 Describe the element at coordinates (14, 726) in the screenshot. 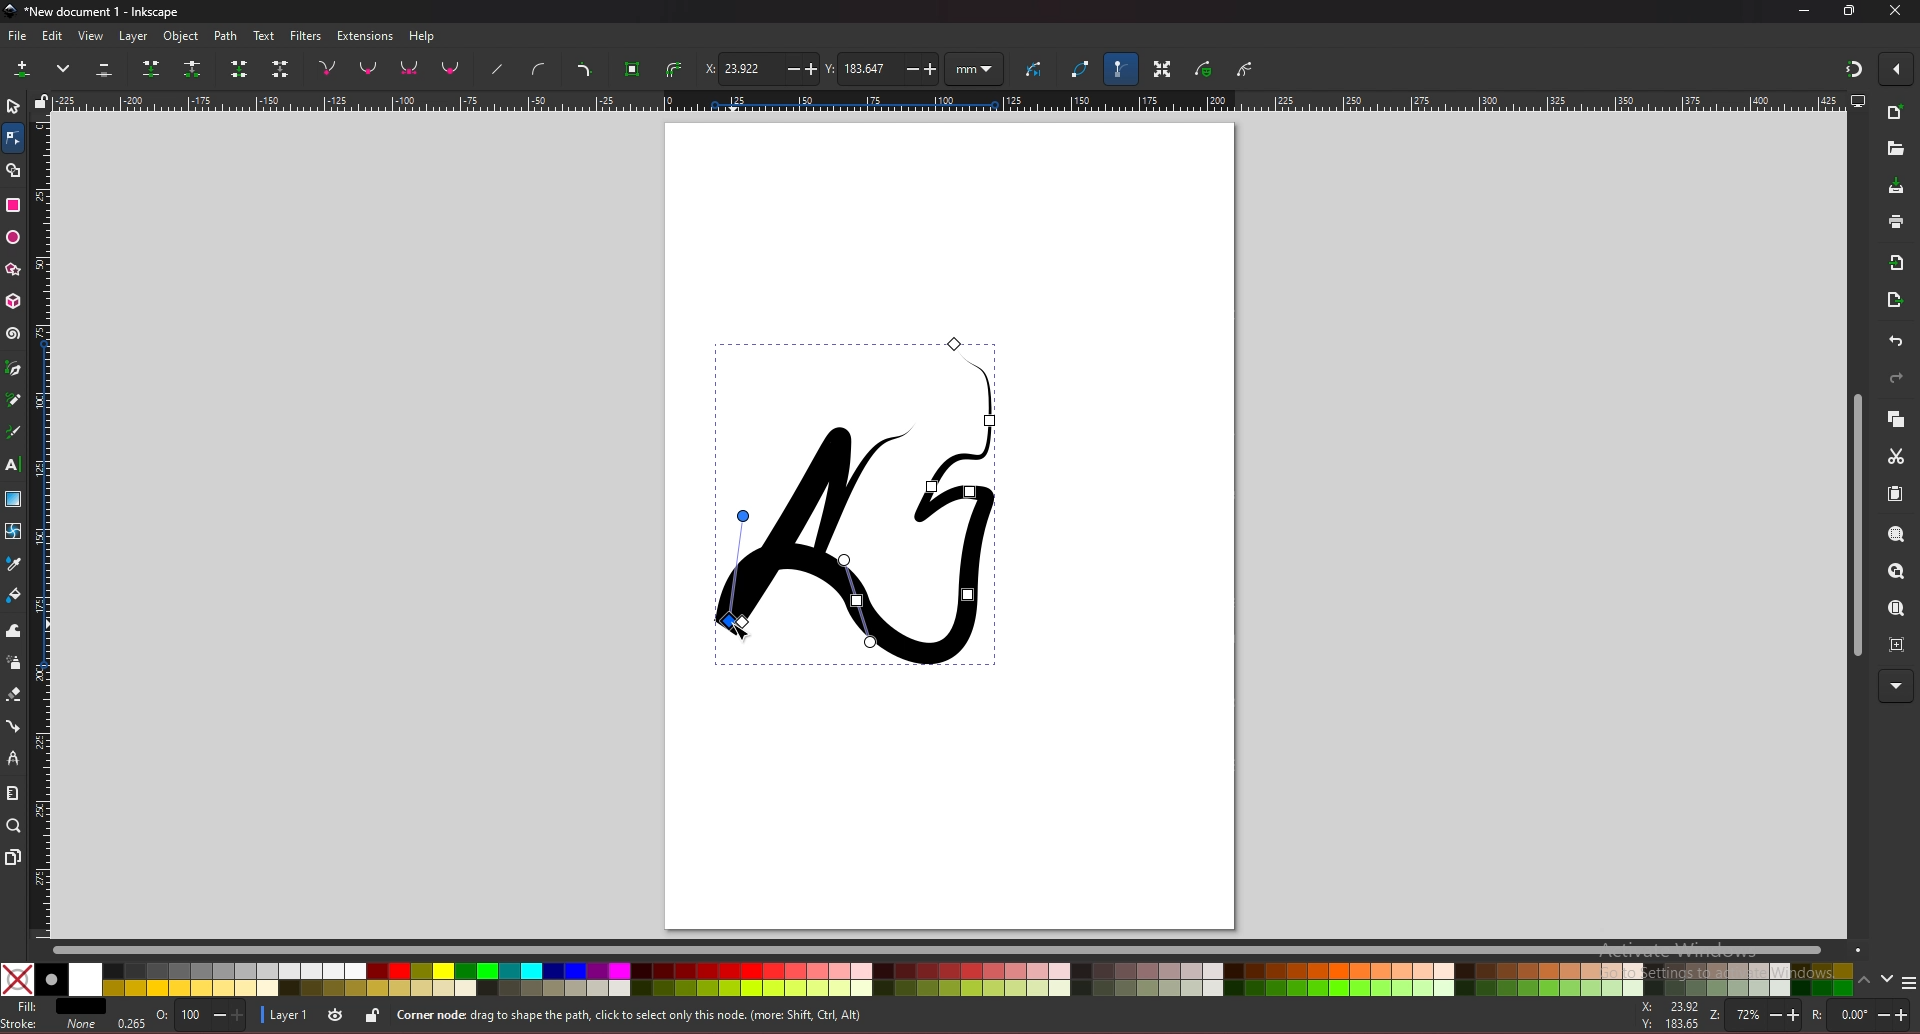

I see `connector` at that location.